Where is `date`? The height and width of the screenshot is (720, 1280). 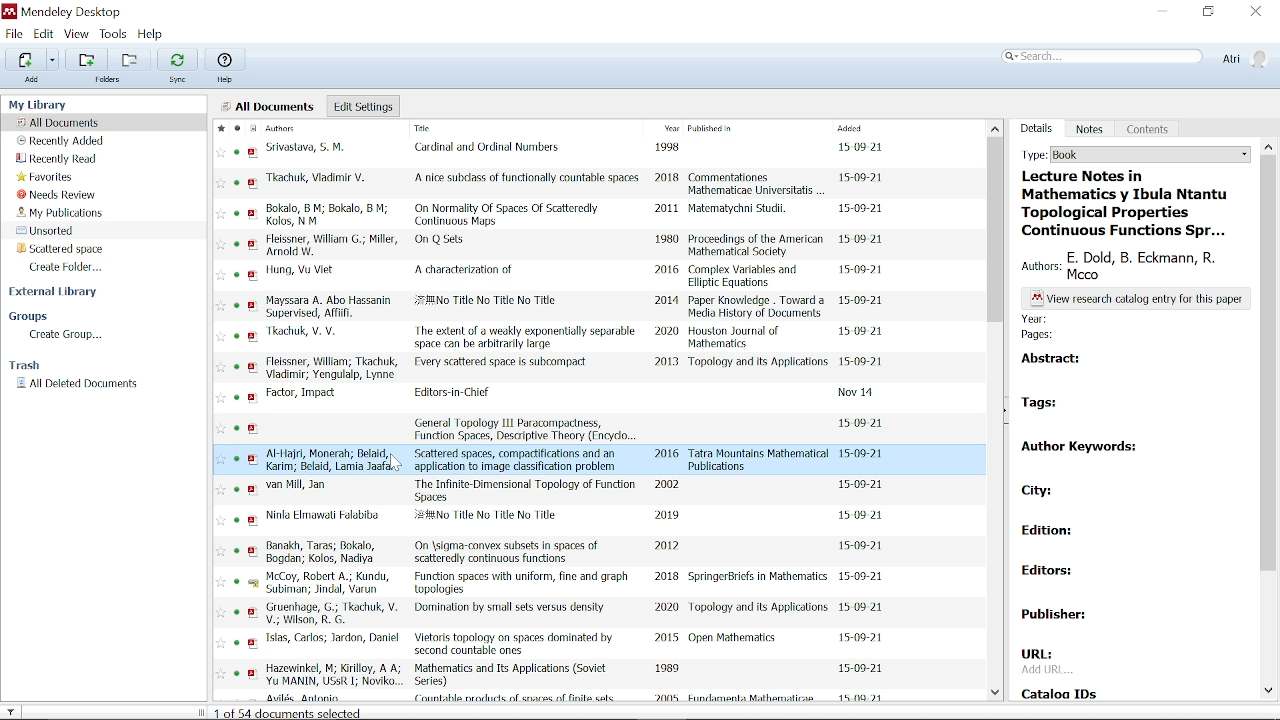
date is located at coordinates (862, 180).